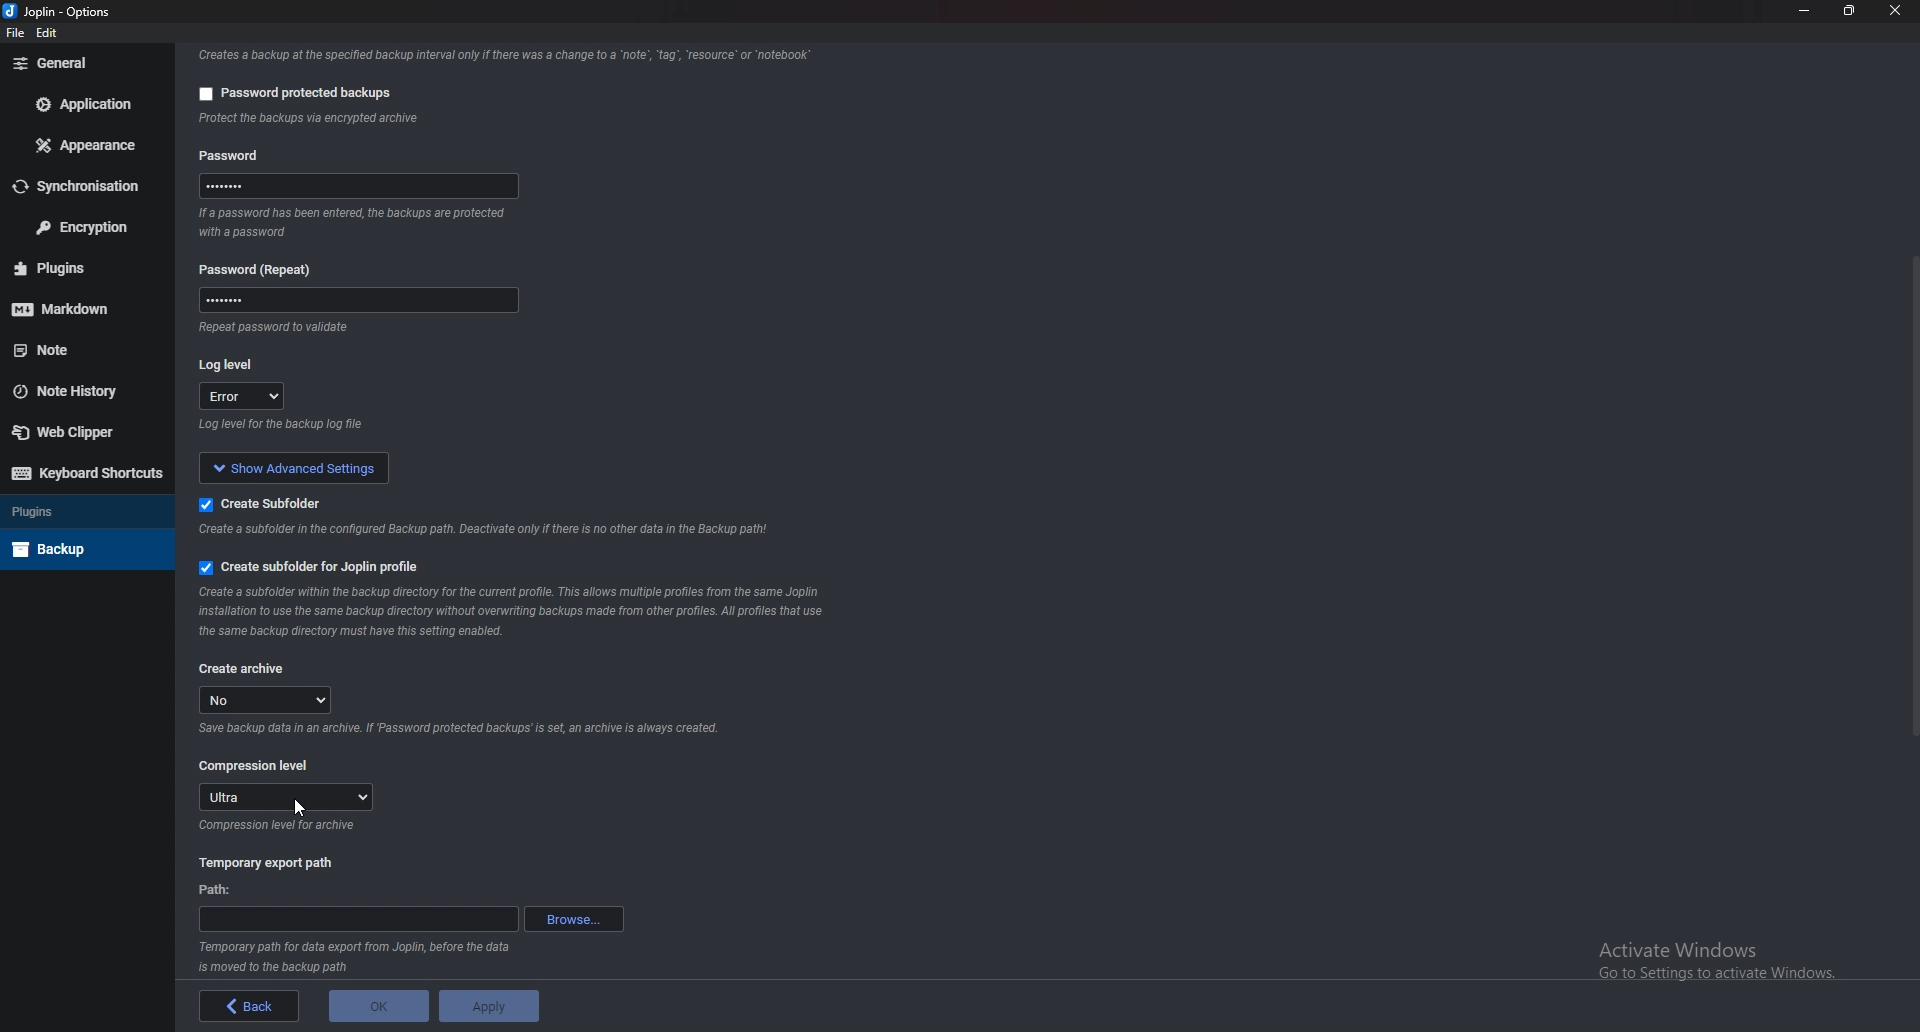 This screenshot has height=1032, width=1920. I want to click on no, so click(270, 700).